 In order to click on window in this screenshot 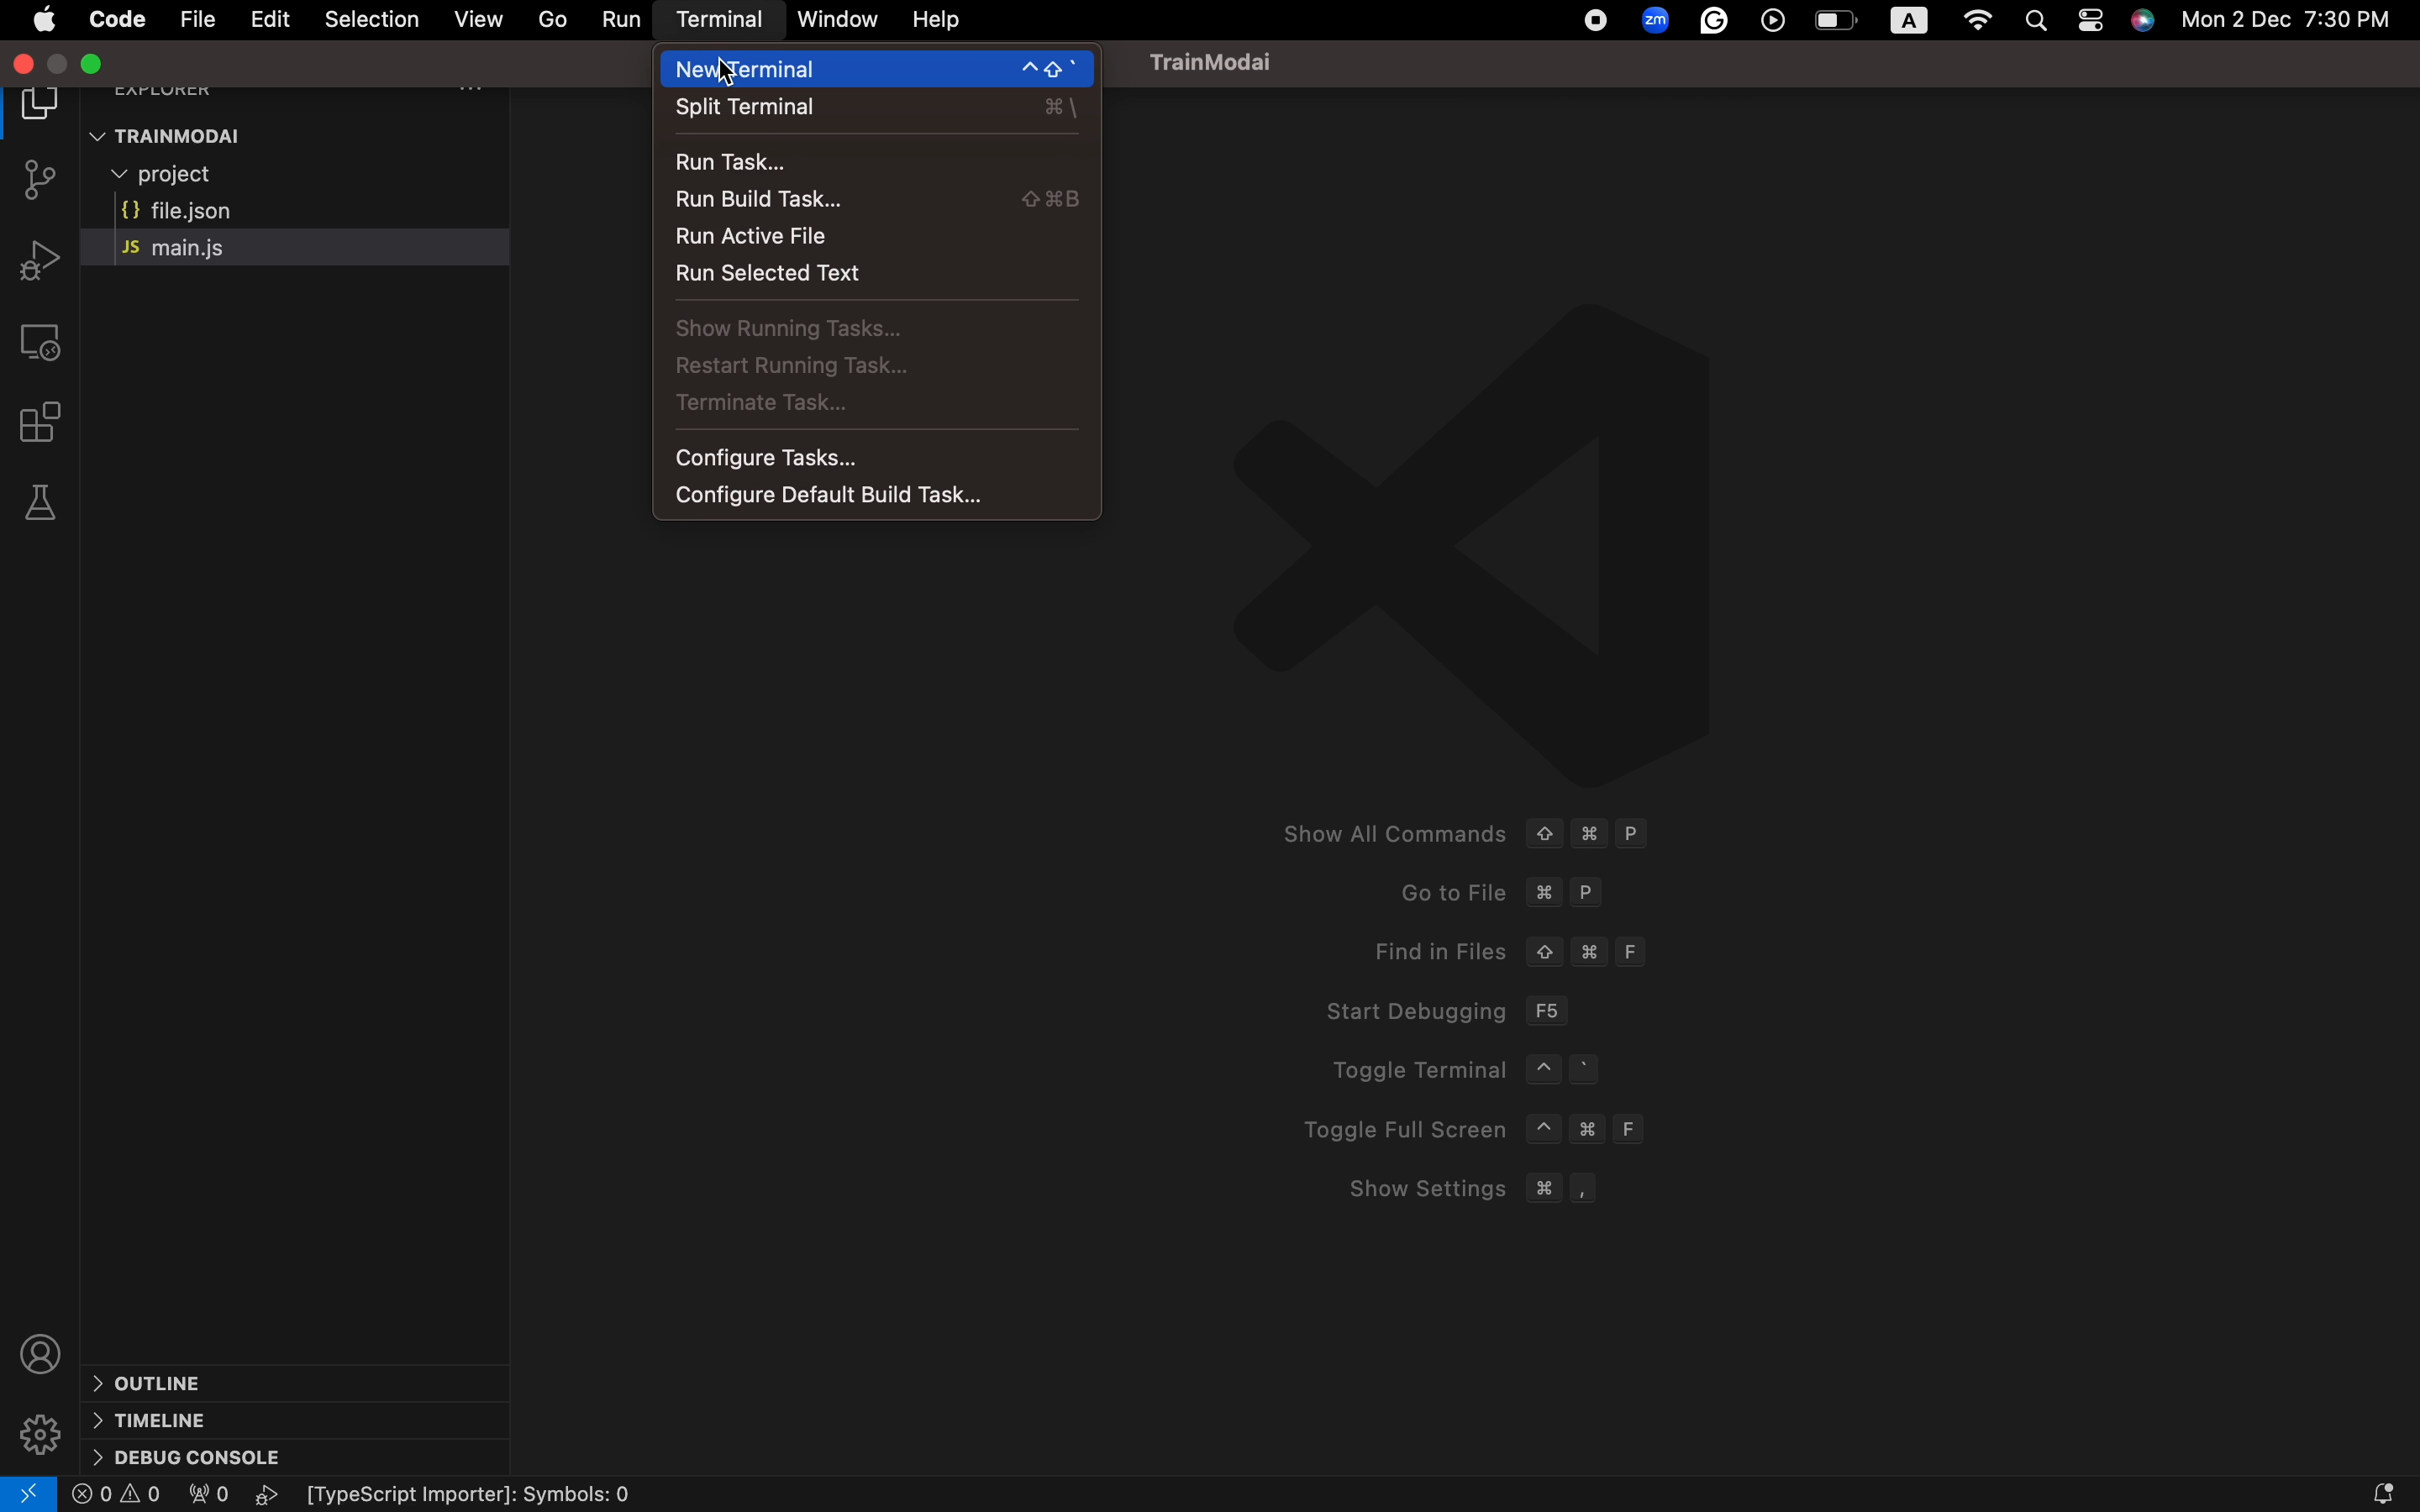, I will do `click(835, 17)`.